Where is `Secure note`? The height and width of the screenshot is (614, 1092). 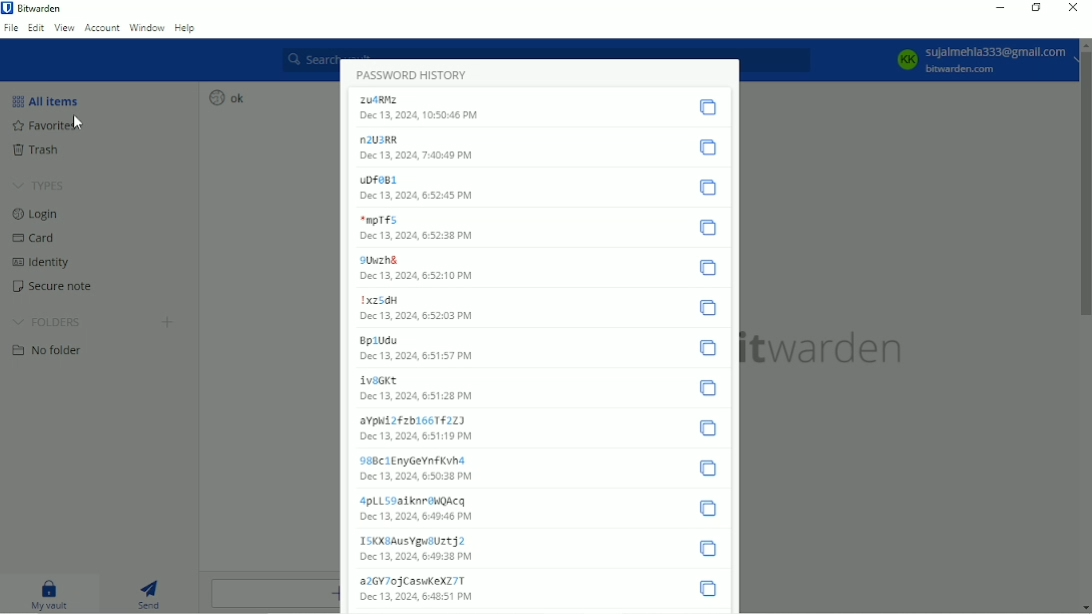 Secure note is located at coordinates (55, 287).